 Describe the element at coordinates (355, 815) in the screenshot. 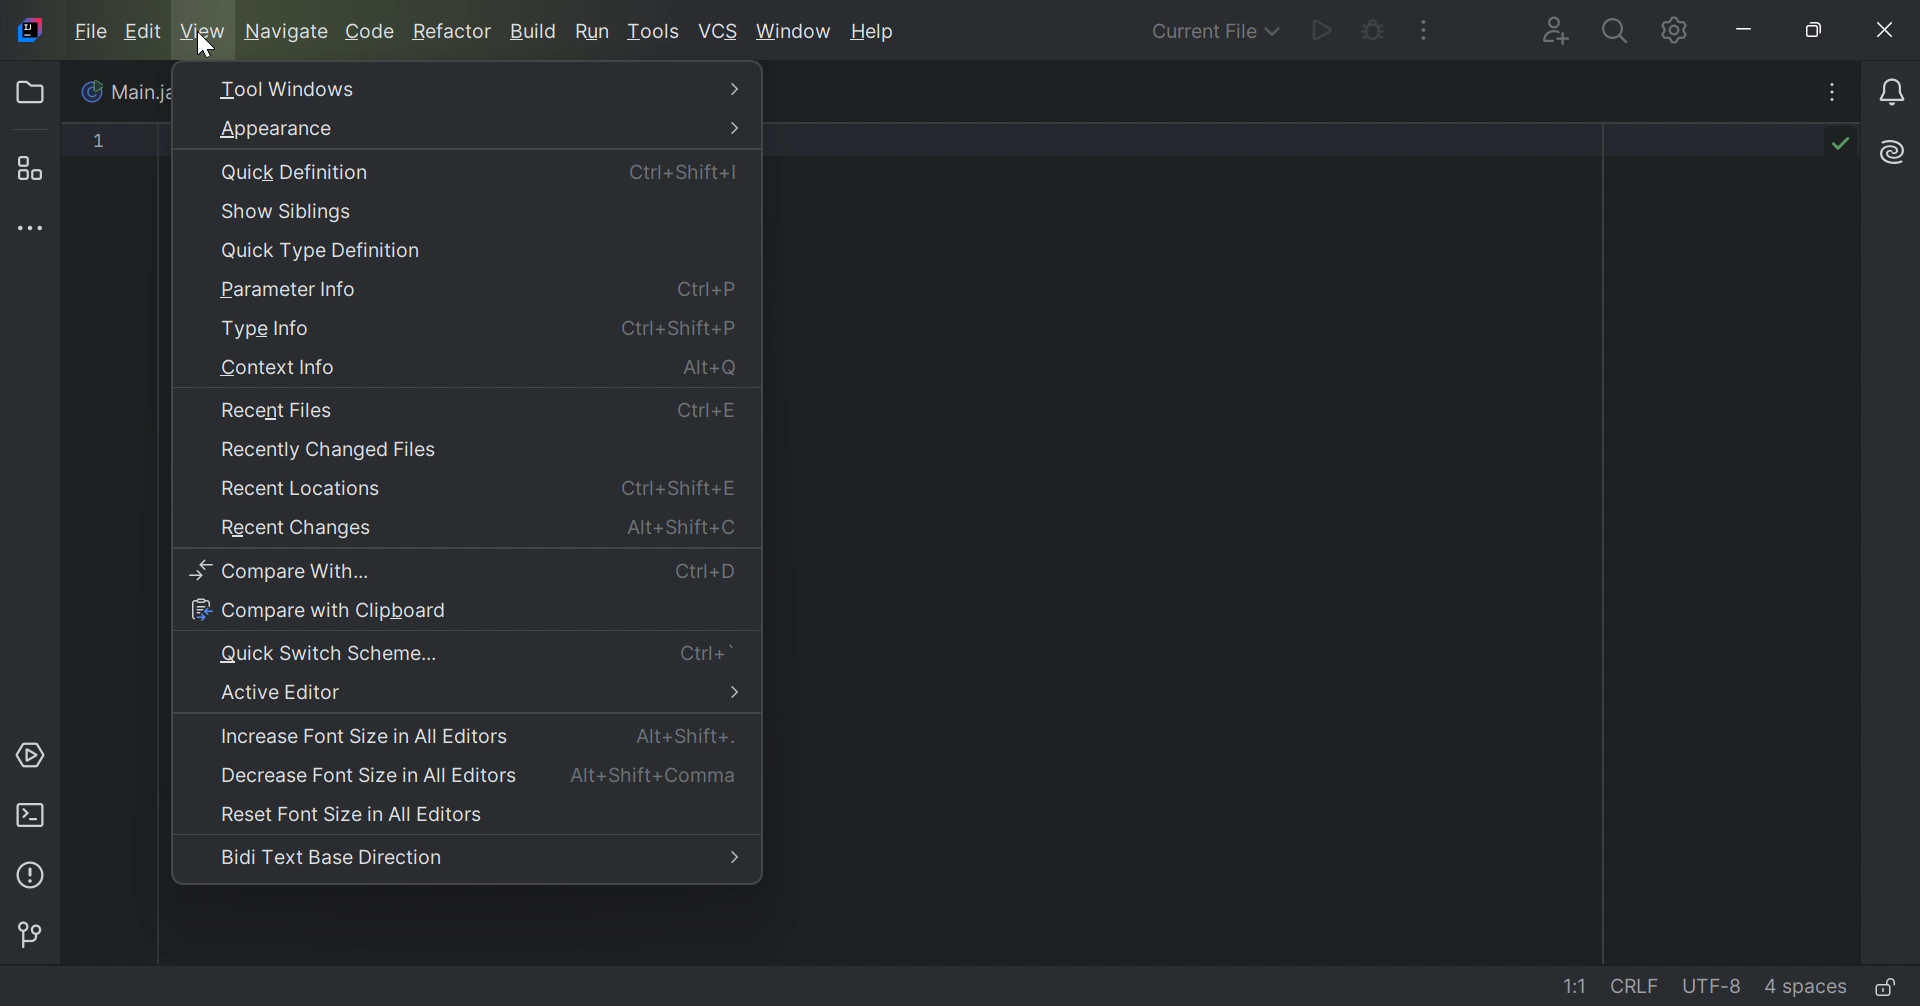

I see `Reset Font Size in All Editors` at that location.